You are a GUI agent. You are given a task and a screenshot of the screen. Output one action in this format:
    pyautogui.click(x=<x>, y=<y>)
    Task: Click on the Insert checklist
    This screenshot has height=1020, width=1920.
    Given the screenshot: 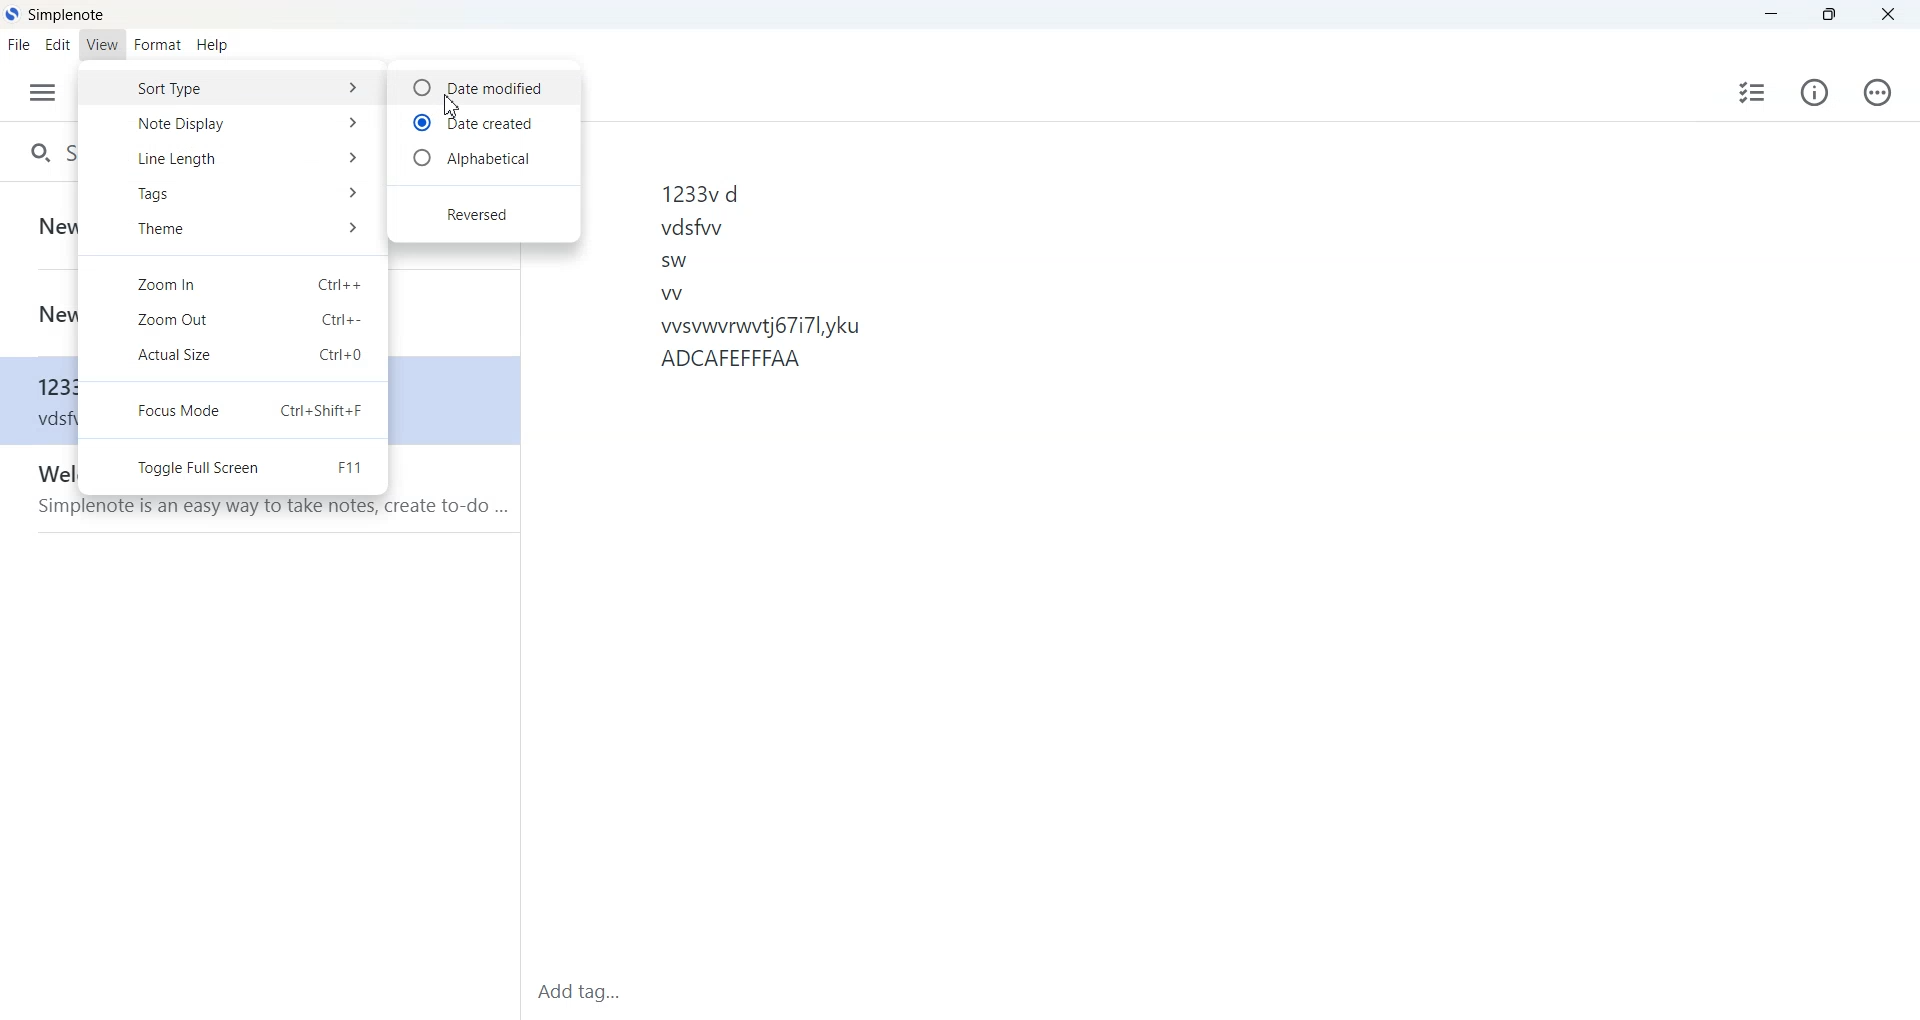 What is the action you would take?
    pyautogui.click(x=1752, y=92)
    